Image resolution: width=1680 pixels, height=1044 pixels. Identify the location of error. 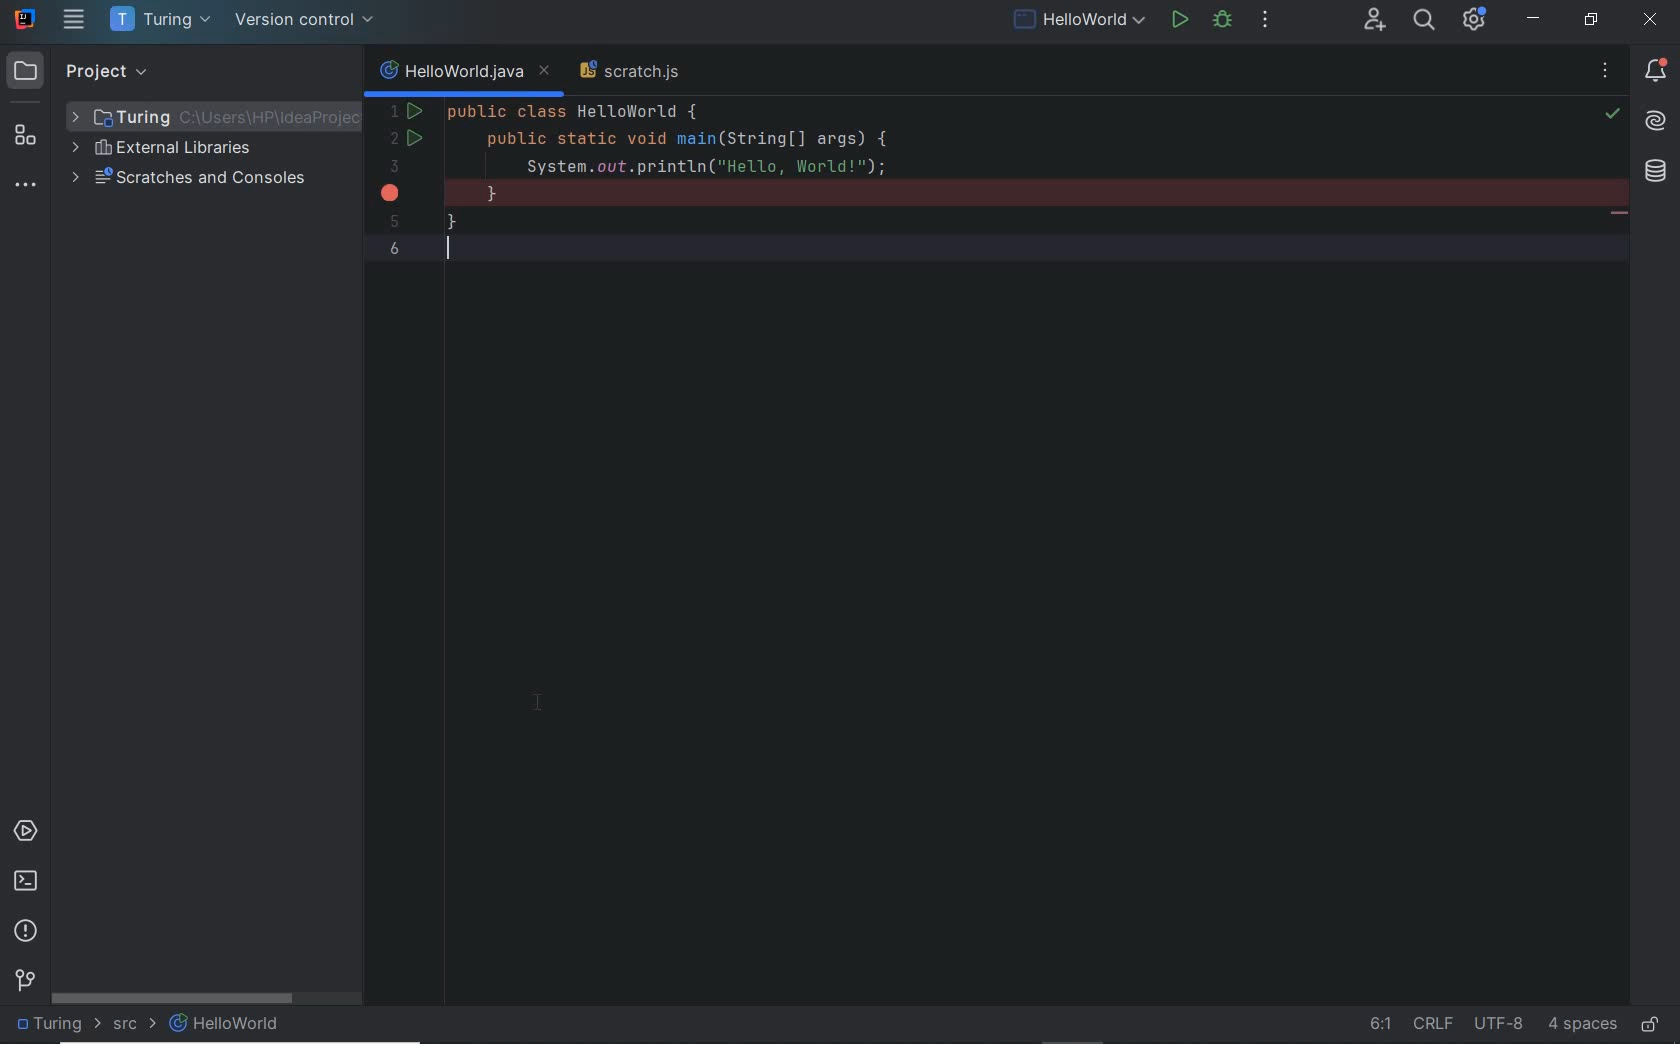
(390, 194).